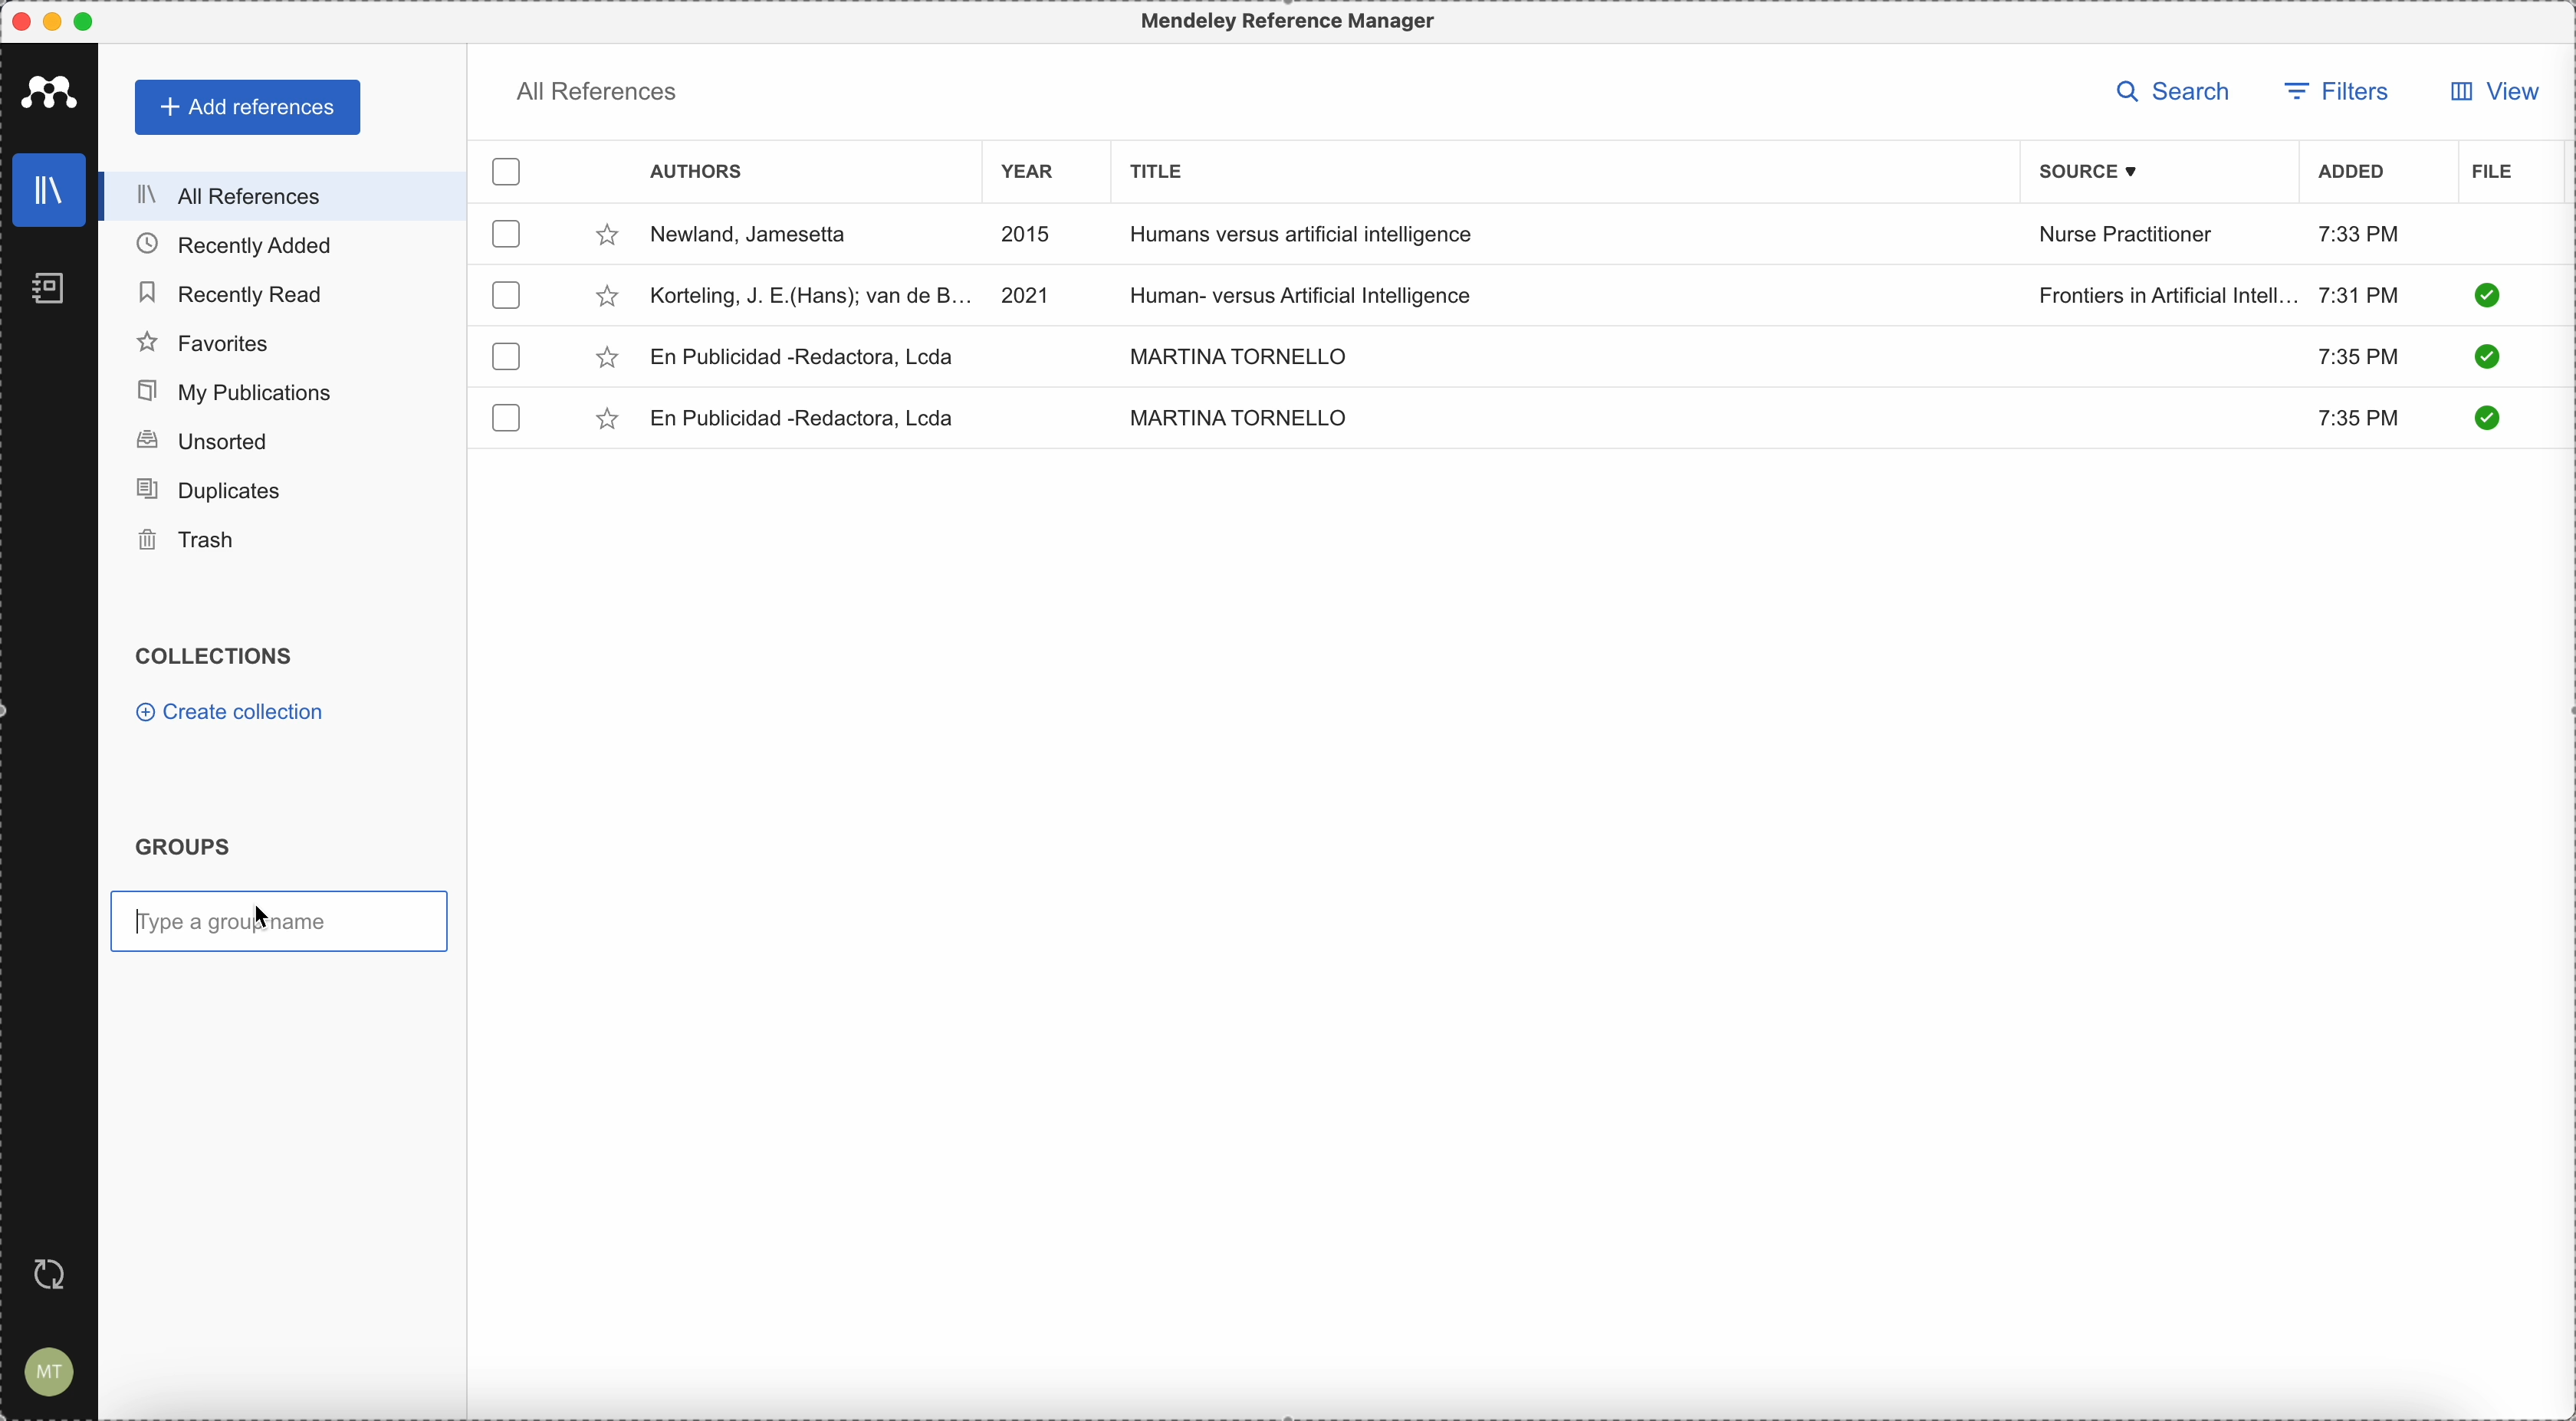  I want to click on groups, so click(182, 844).